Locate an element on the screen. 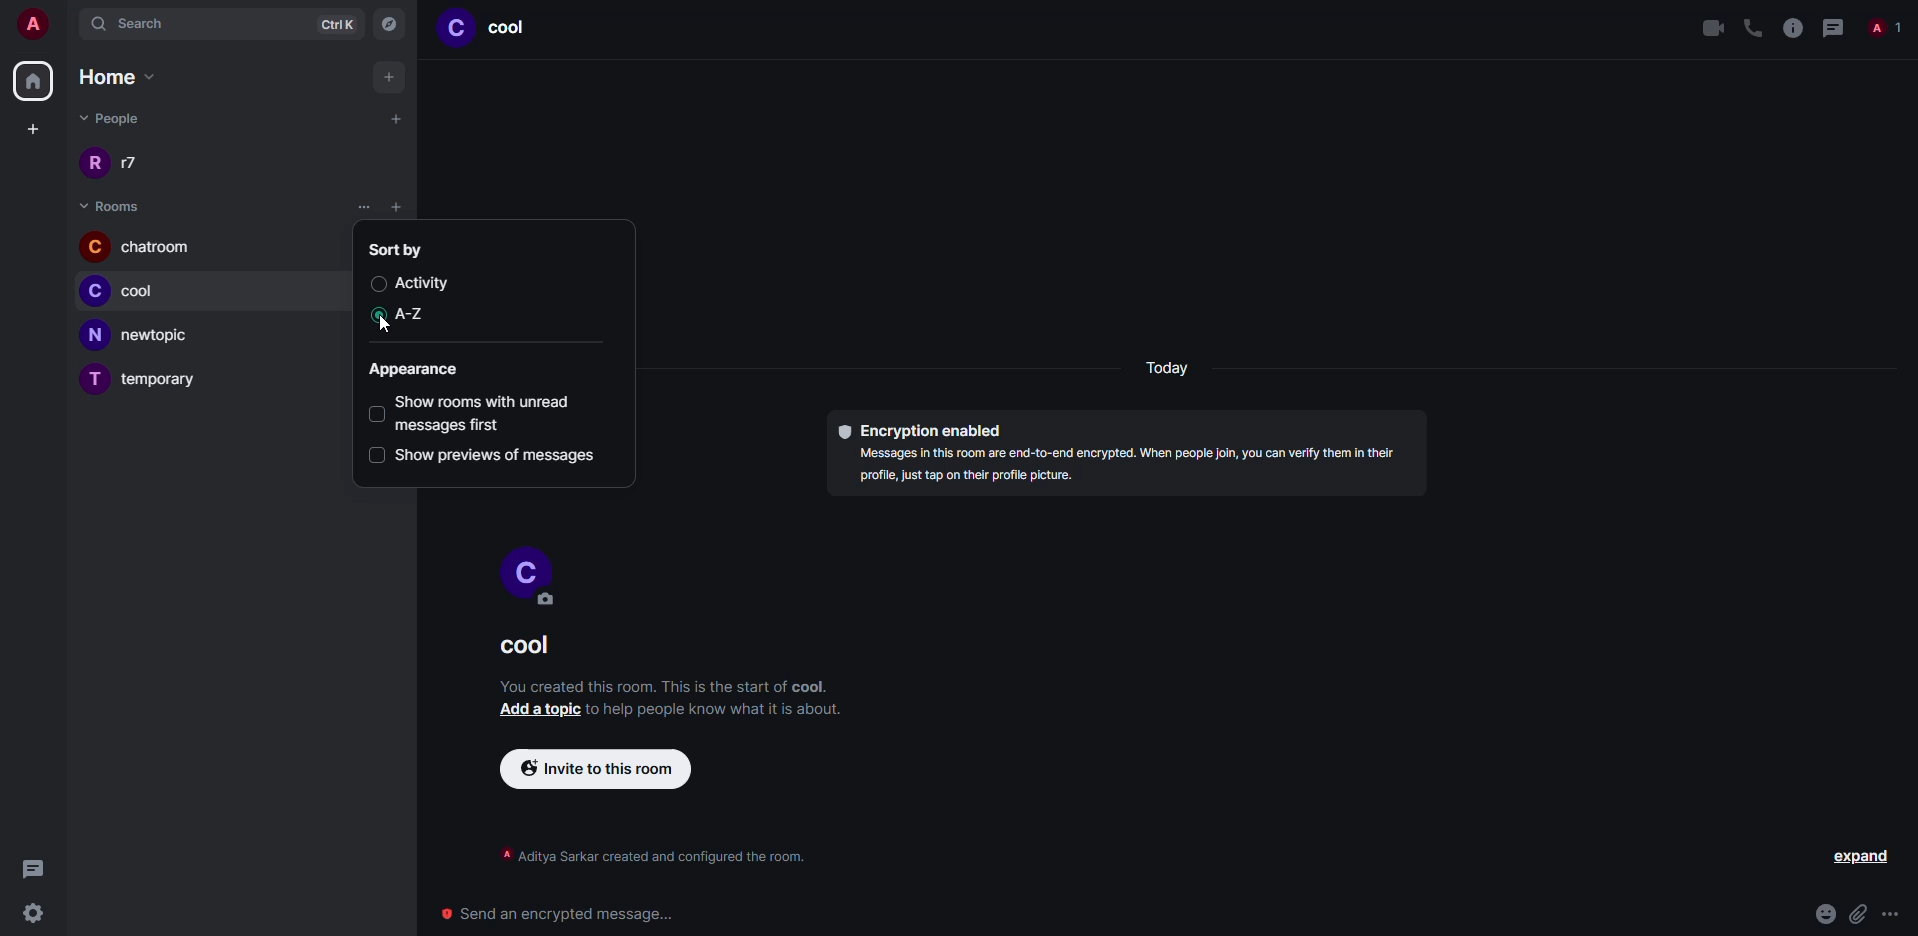 The width and height of the screenshot is (1918, 936). chatroom is located at coordinates (154, 245).